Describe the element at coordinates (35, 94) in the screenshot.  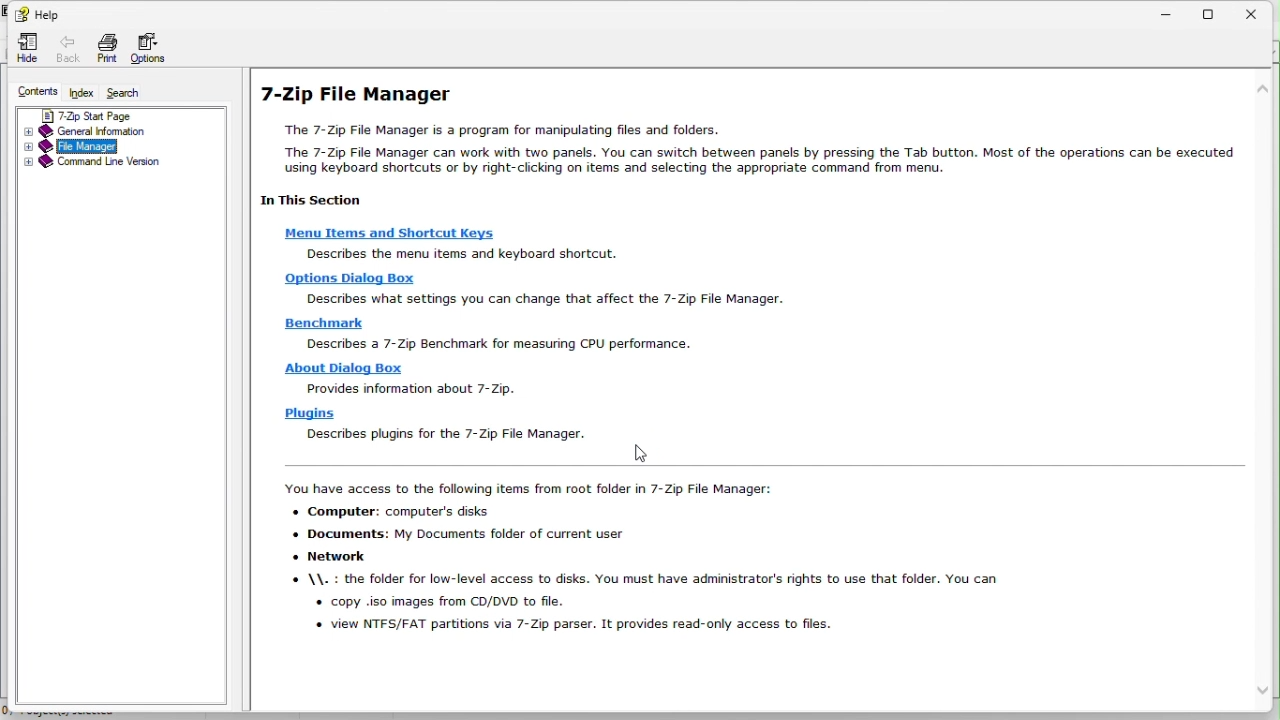
I see `Contents` at that location.